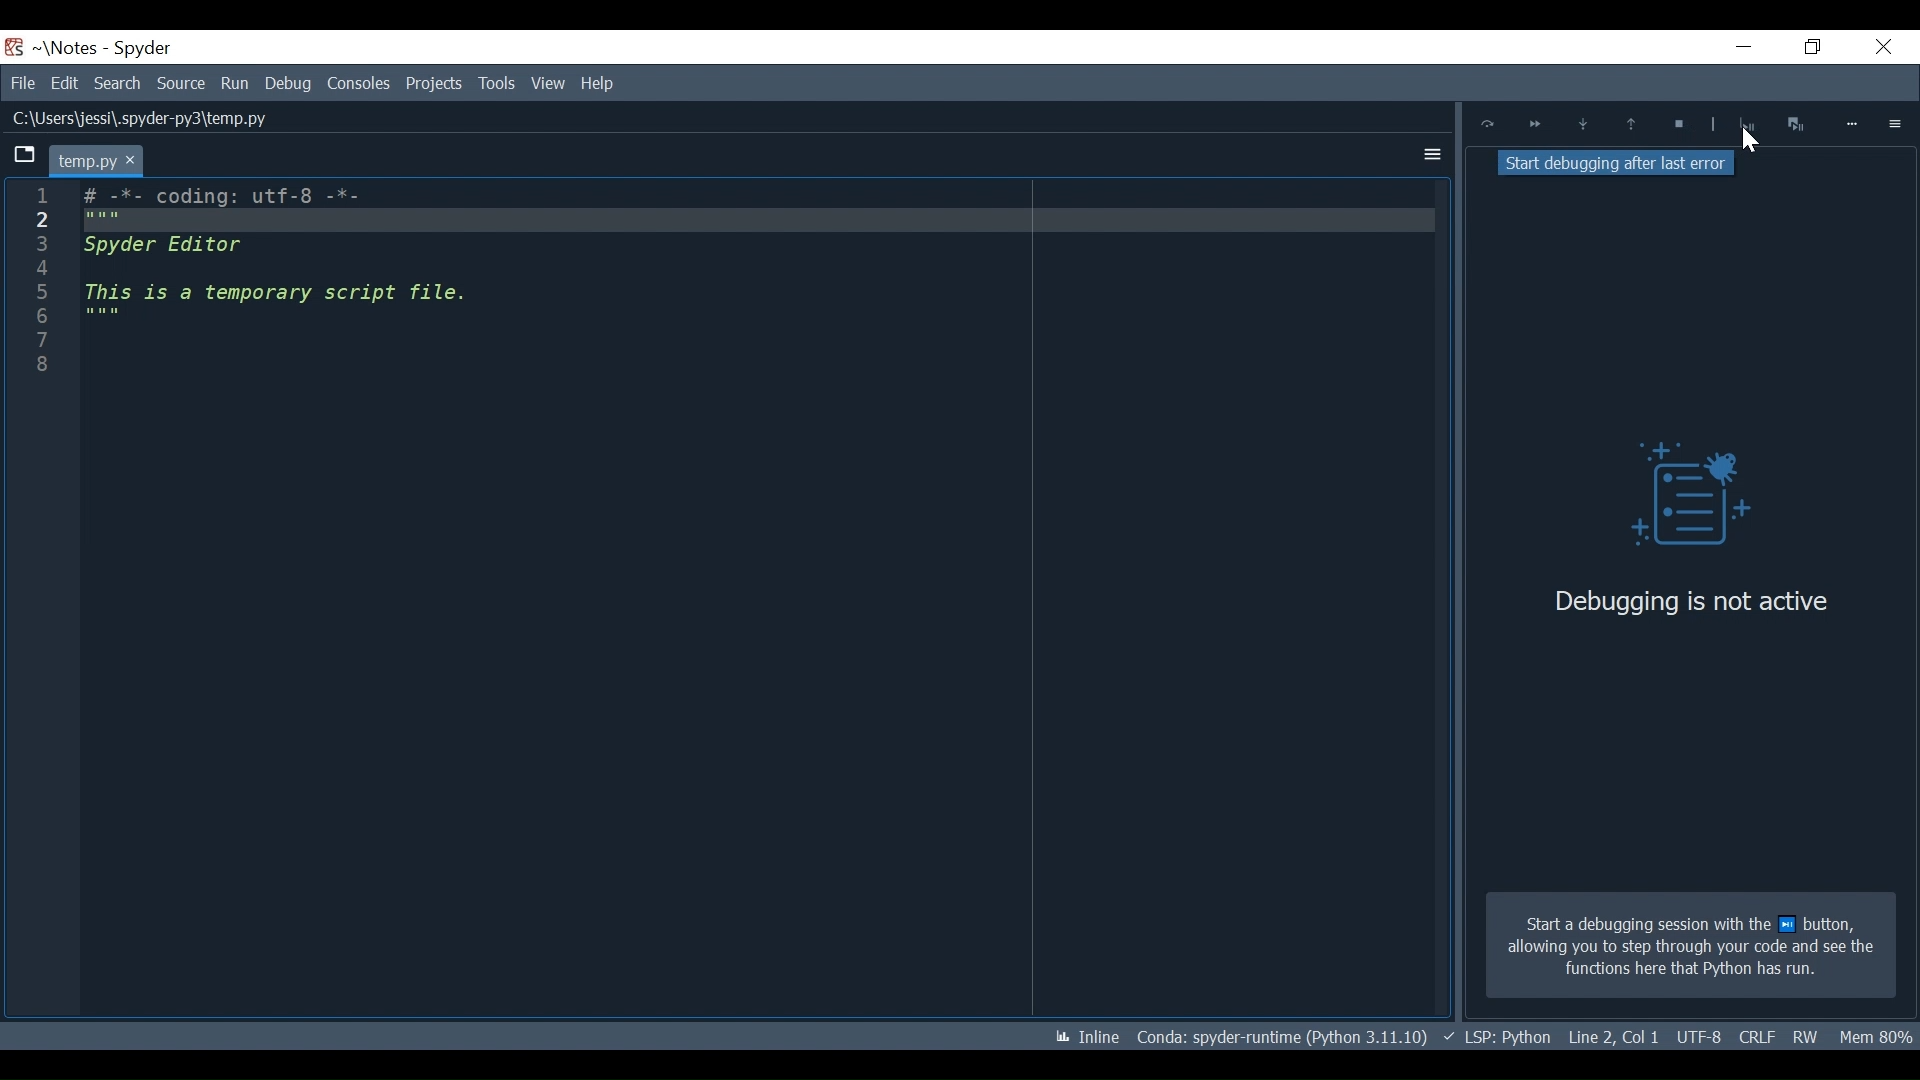  Describe the element at coordinates (236, 83) in the screenshot. I see `Run` at that location.